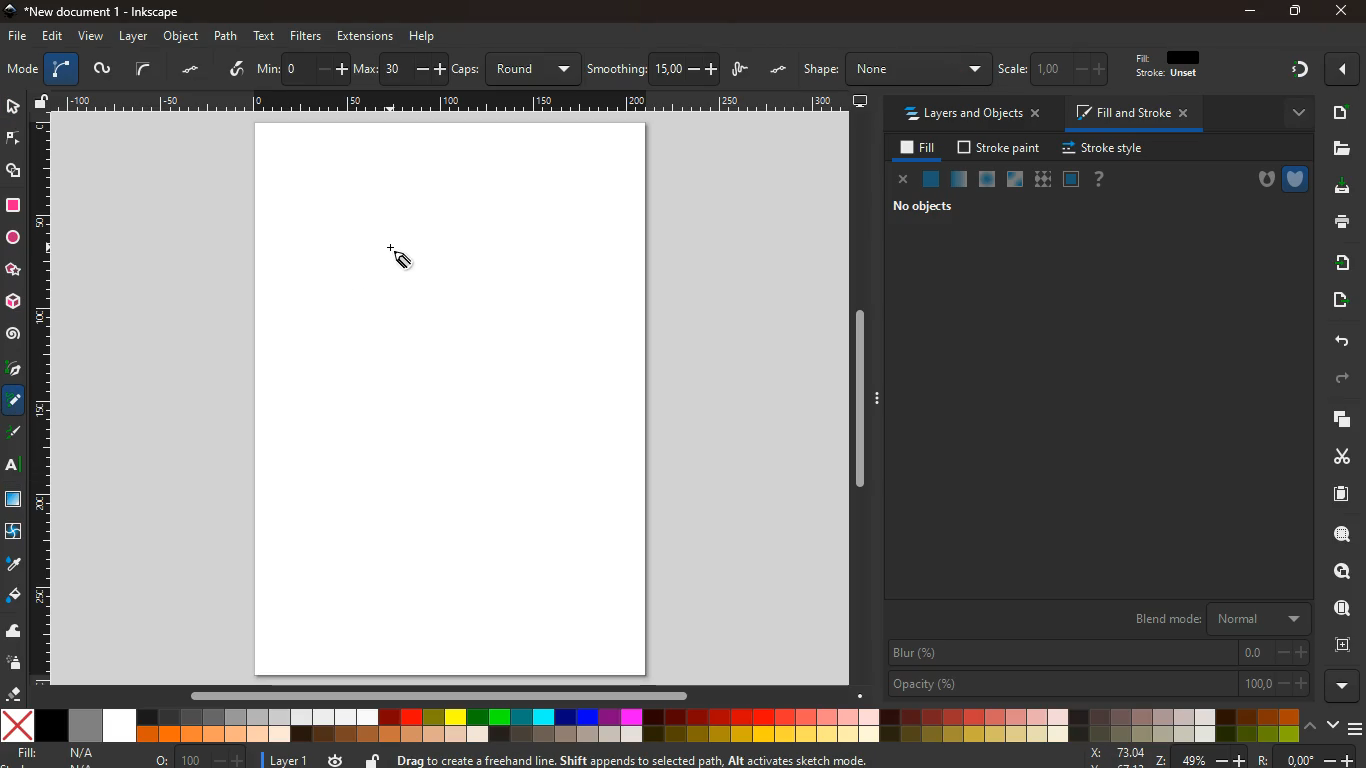 Image resolution: width=1366 pixels, height=768 pixels. Describe the element at coordinates (517, 69) in the screenshot. I see `caps` at that location.